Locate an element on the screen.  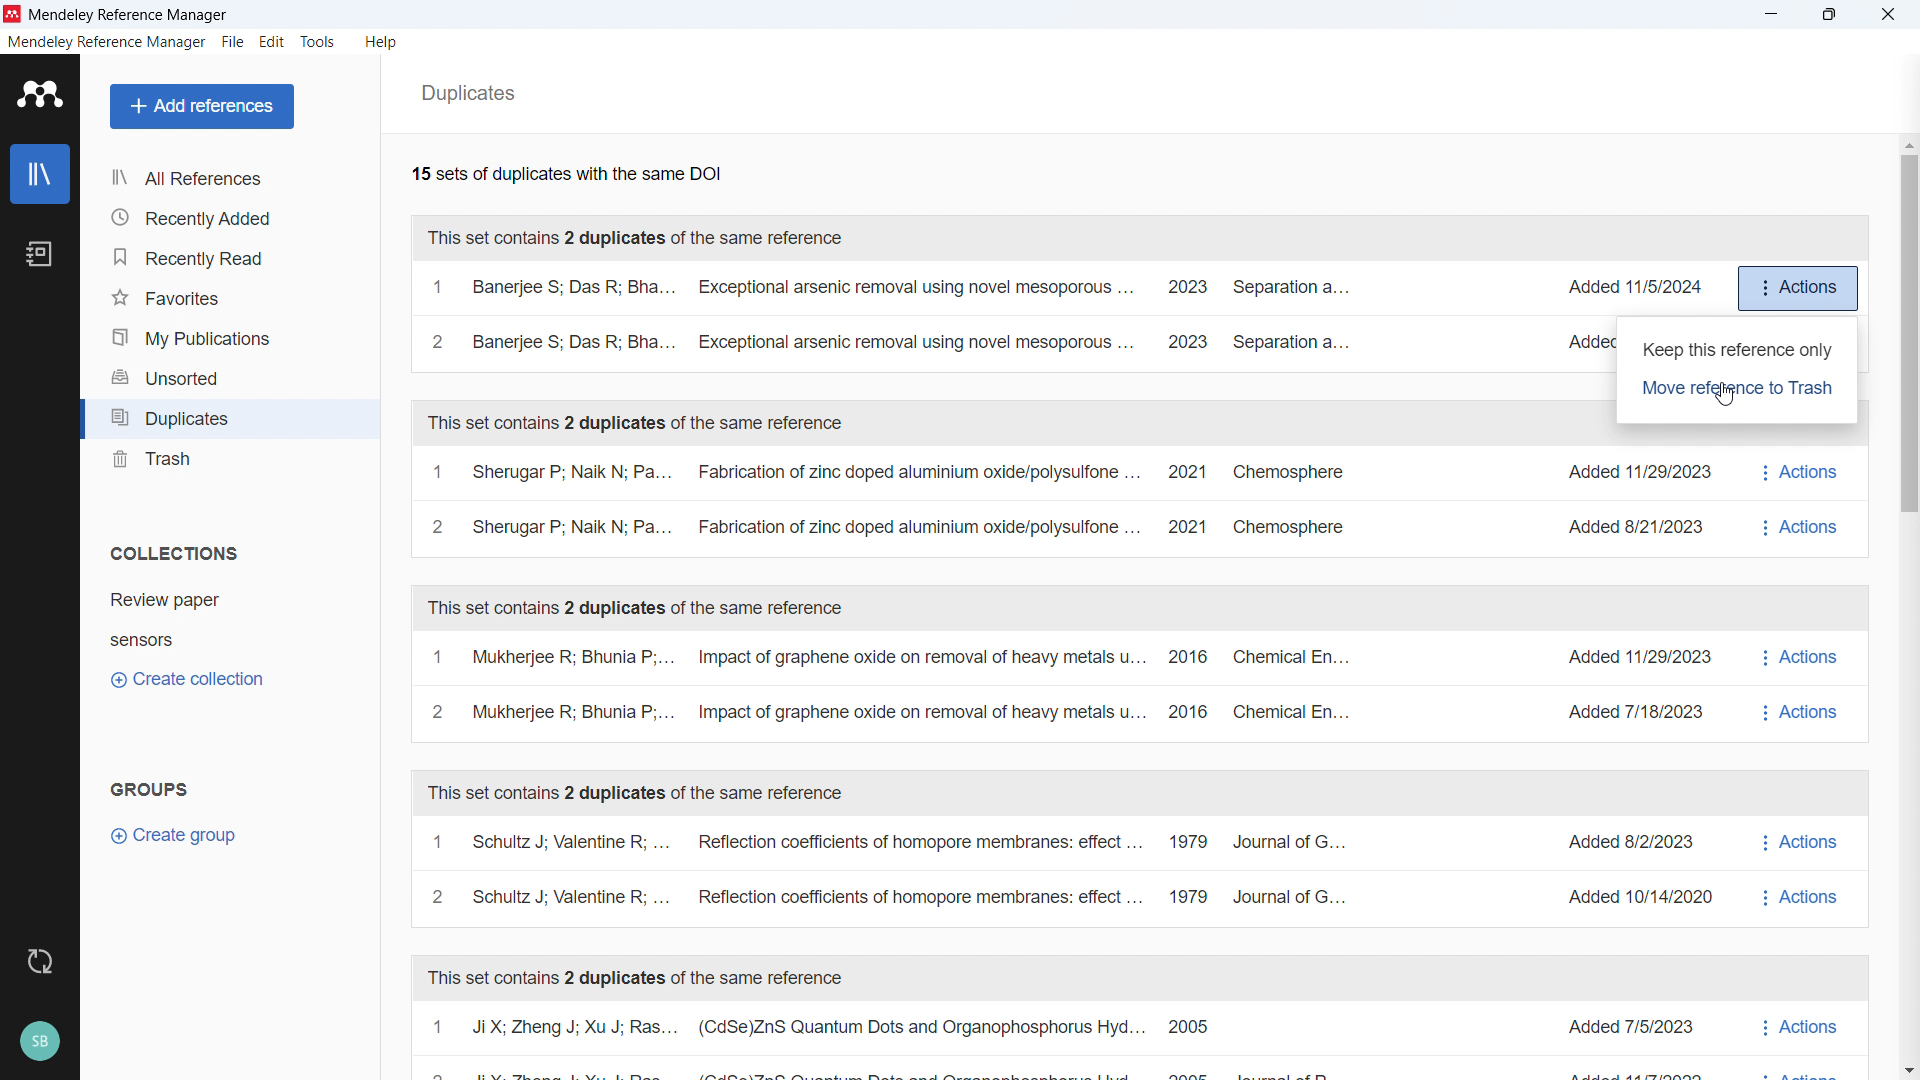
Profile  is located at coordinates (39, 1038).